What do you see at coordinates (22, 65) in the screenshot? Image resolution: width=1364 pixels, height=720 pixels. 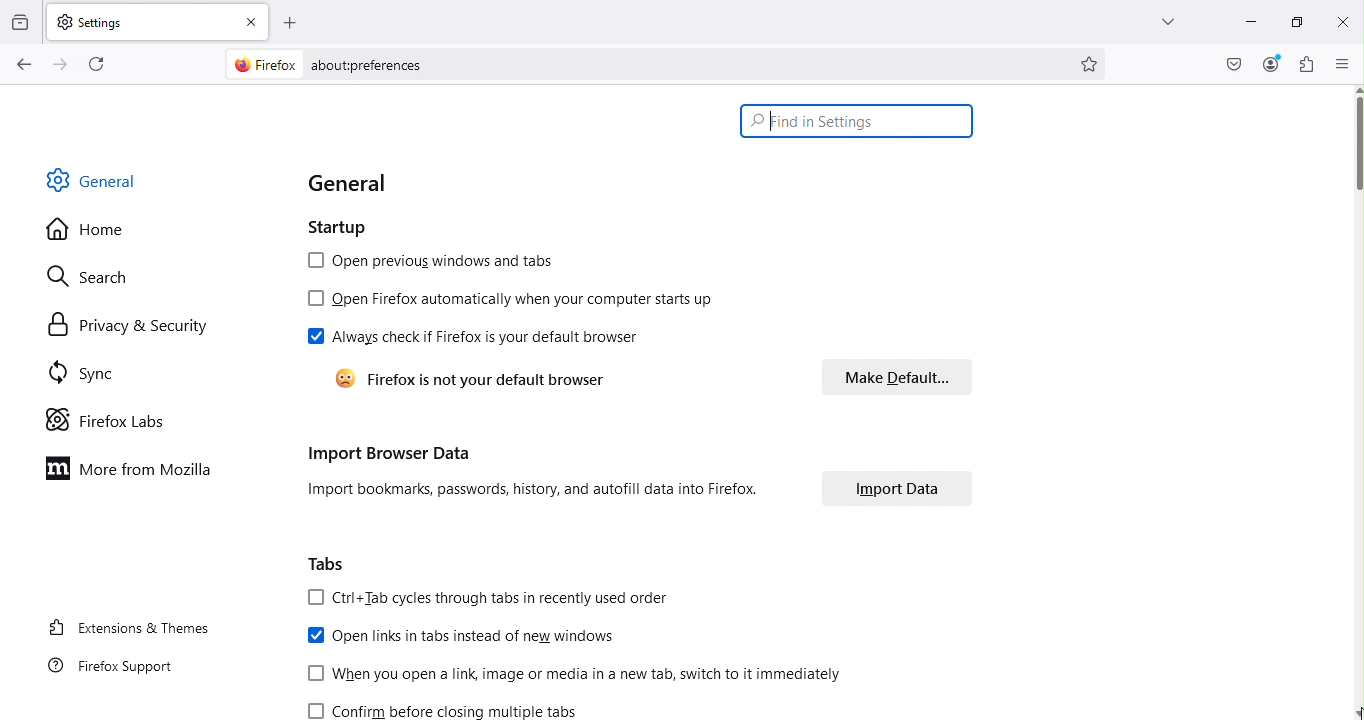 I see `Go back one page` at bounding box center [22, 65].